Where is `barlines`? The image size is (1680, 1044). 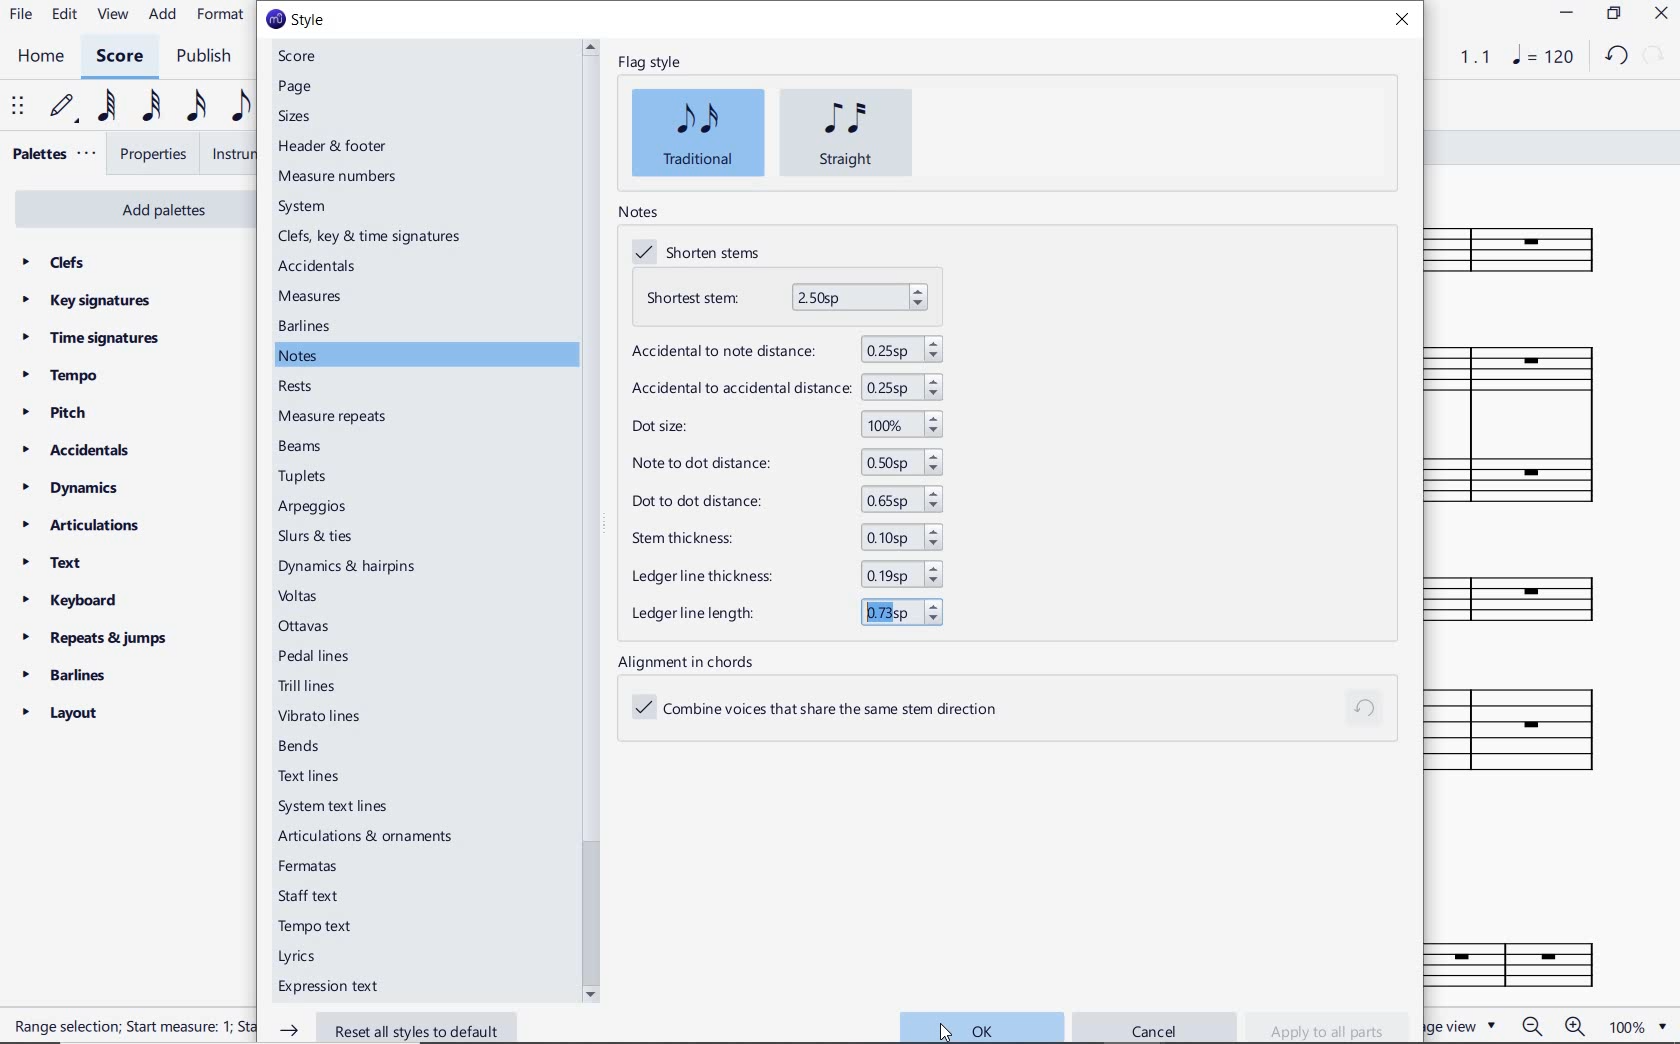 barlines is located at coordinates (306, 327).